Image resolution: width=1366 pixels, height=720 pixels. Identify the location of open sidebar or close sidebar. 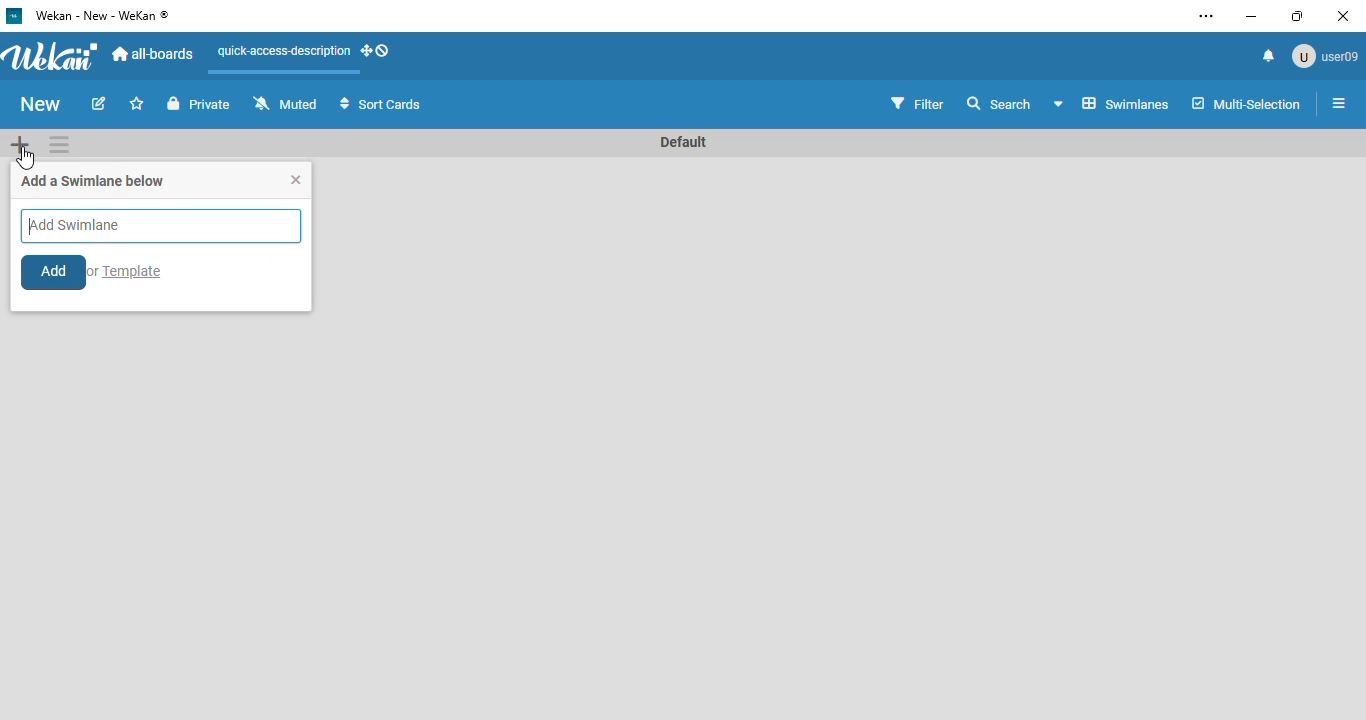
(1330, 106).